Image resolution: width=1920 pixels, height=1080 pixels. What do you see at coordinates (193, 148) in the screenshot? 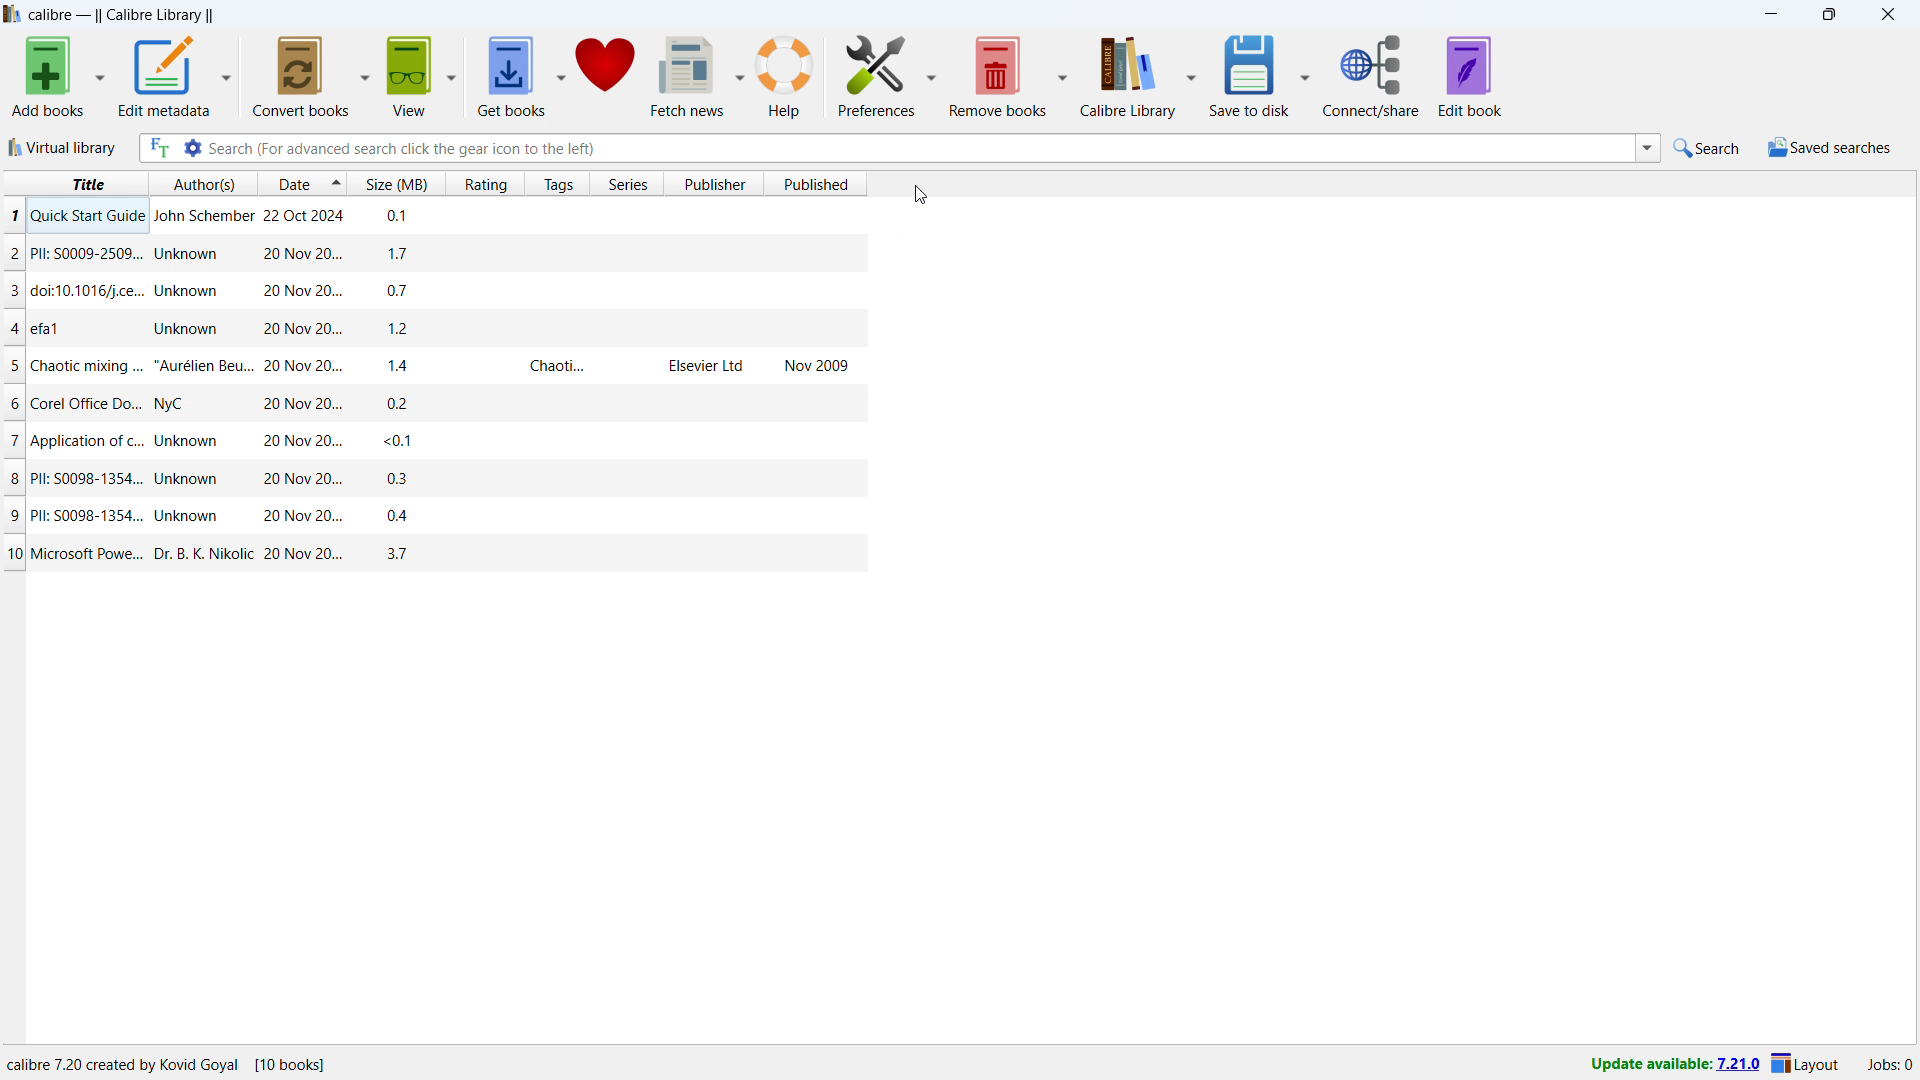
I see `advanced search` at bounding box center [193, 148].